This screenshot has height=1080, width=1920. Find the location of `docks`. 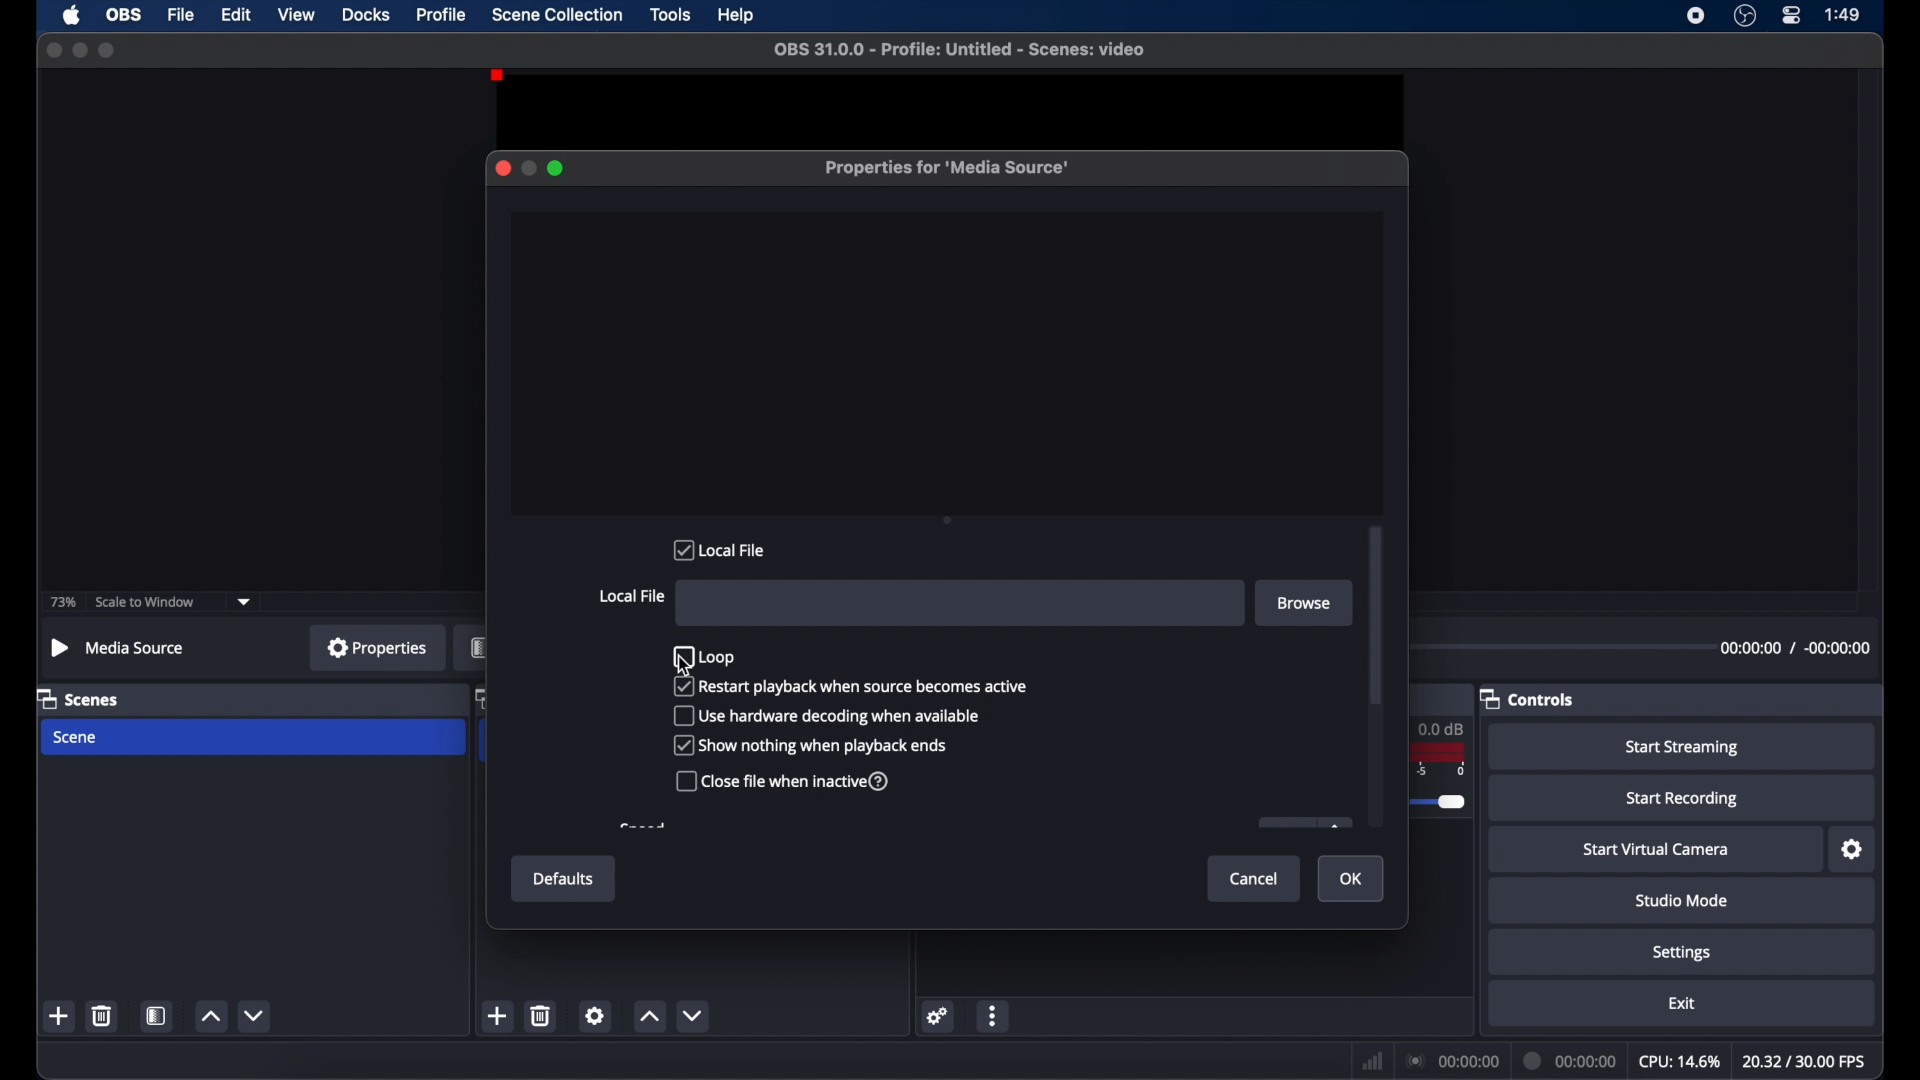

docks is located at coordinates (366, 13).